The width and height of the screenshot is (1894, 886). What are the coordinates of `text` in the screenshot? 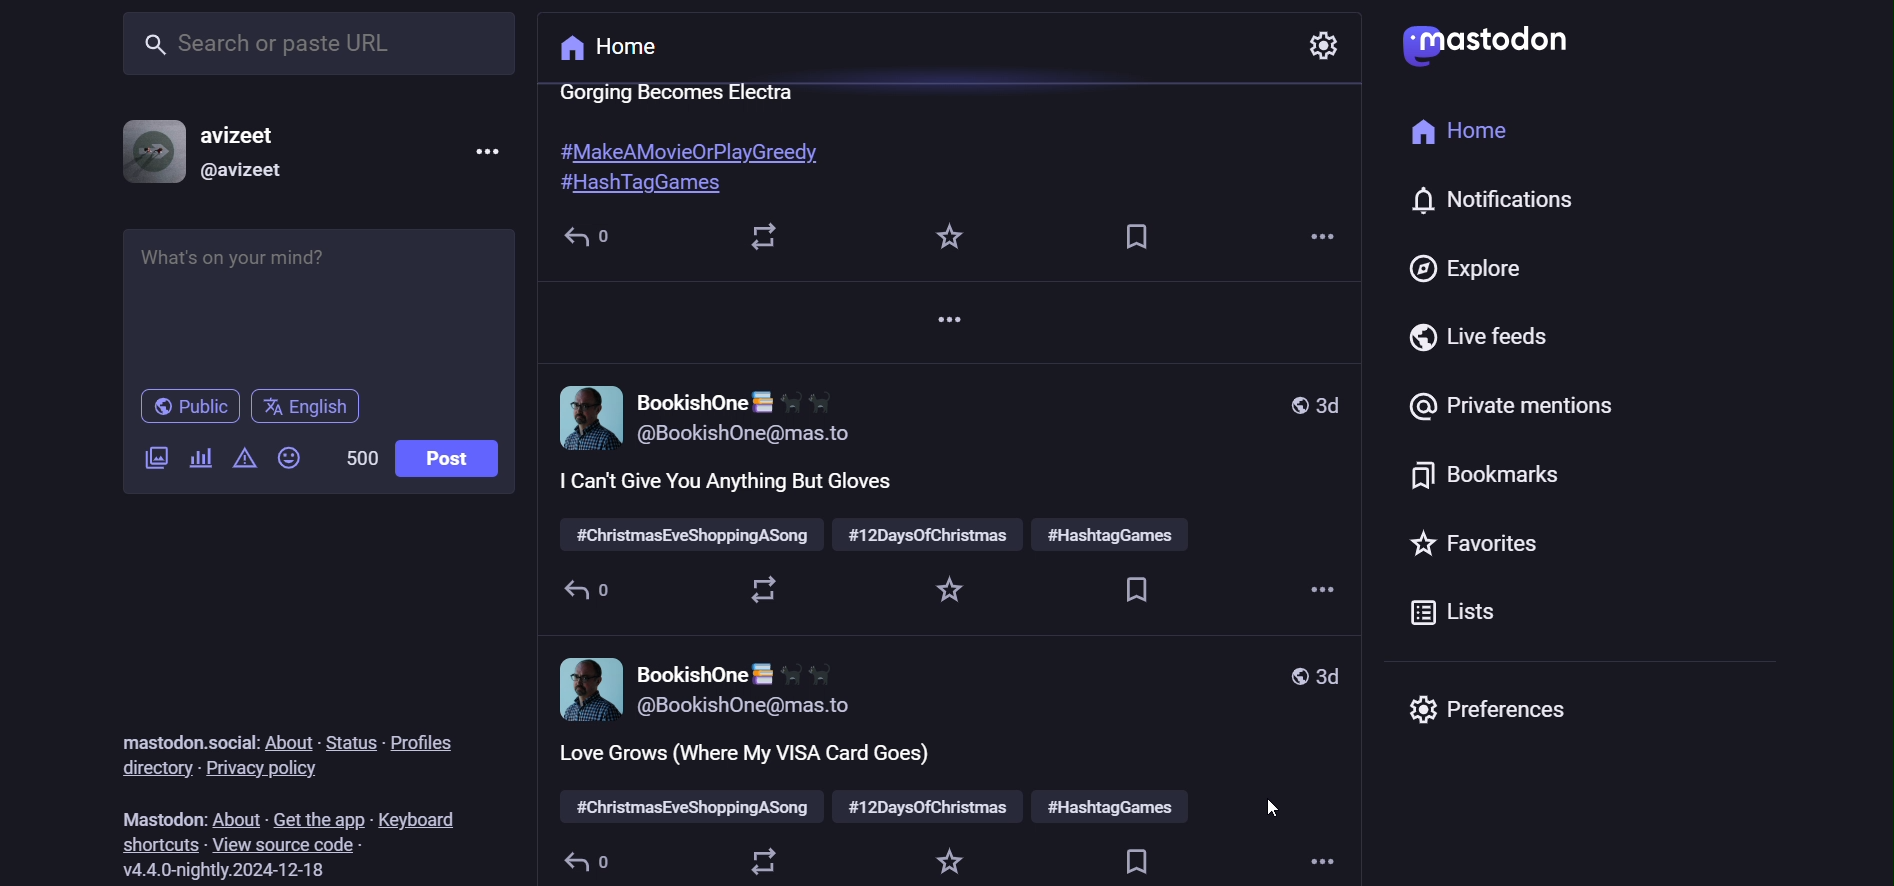 It's located at (680, 92).